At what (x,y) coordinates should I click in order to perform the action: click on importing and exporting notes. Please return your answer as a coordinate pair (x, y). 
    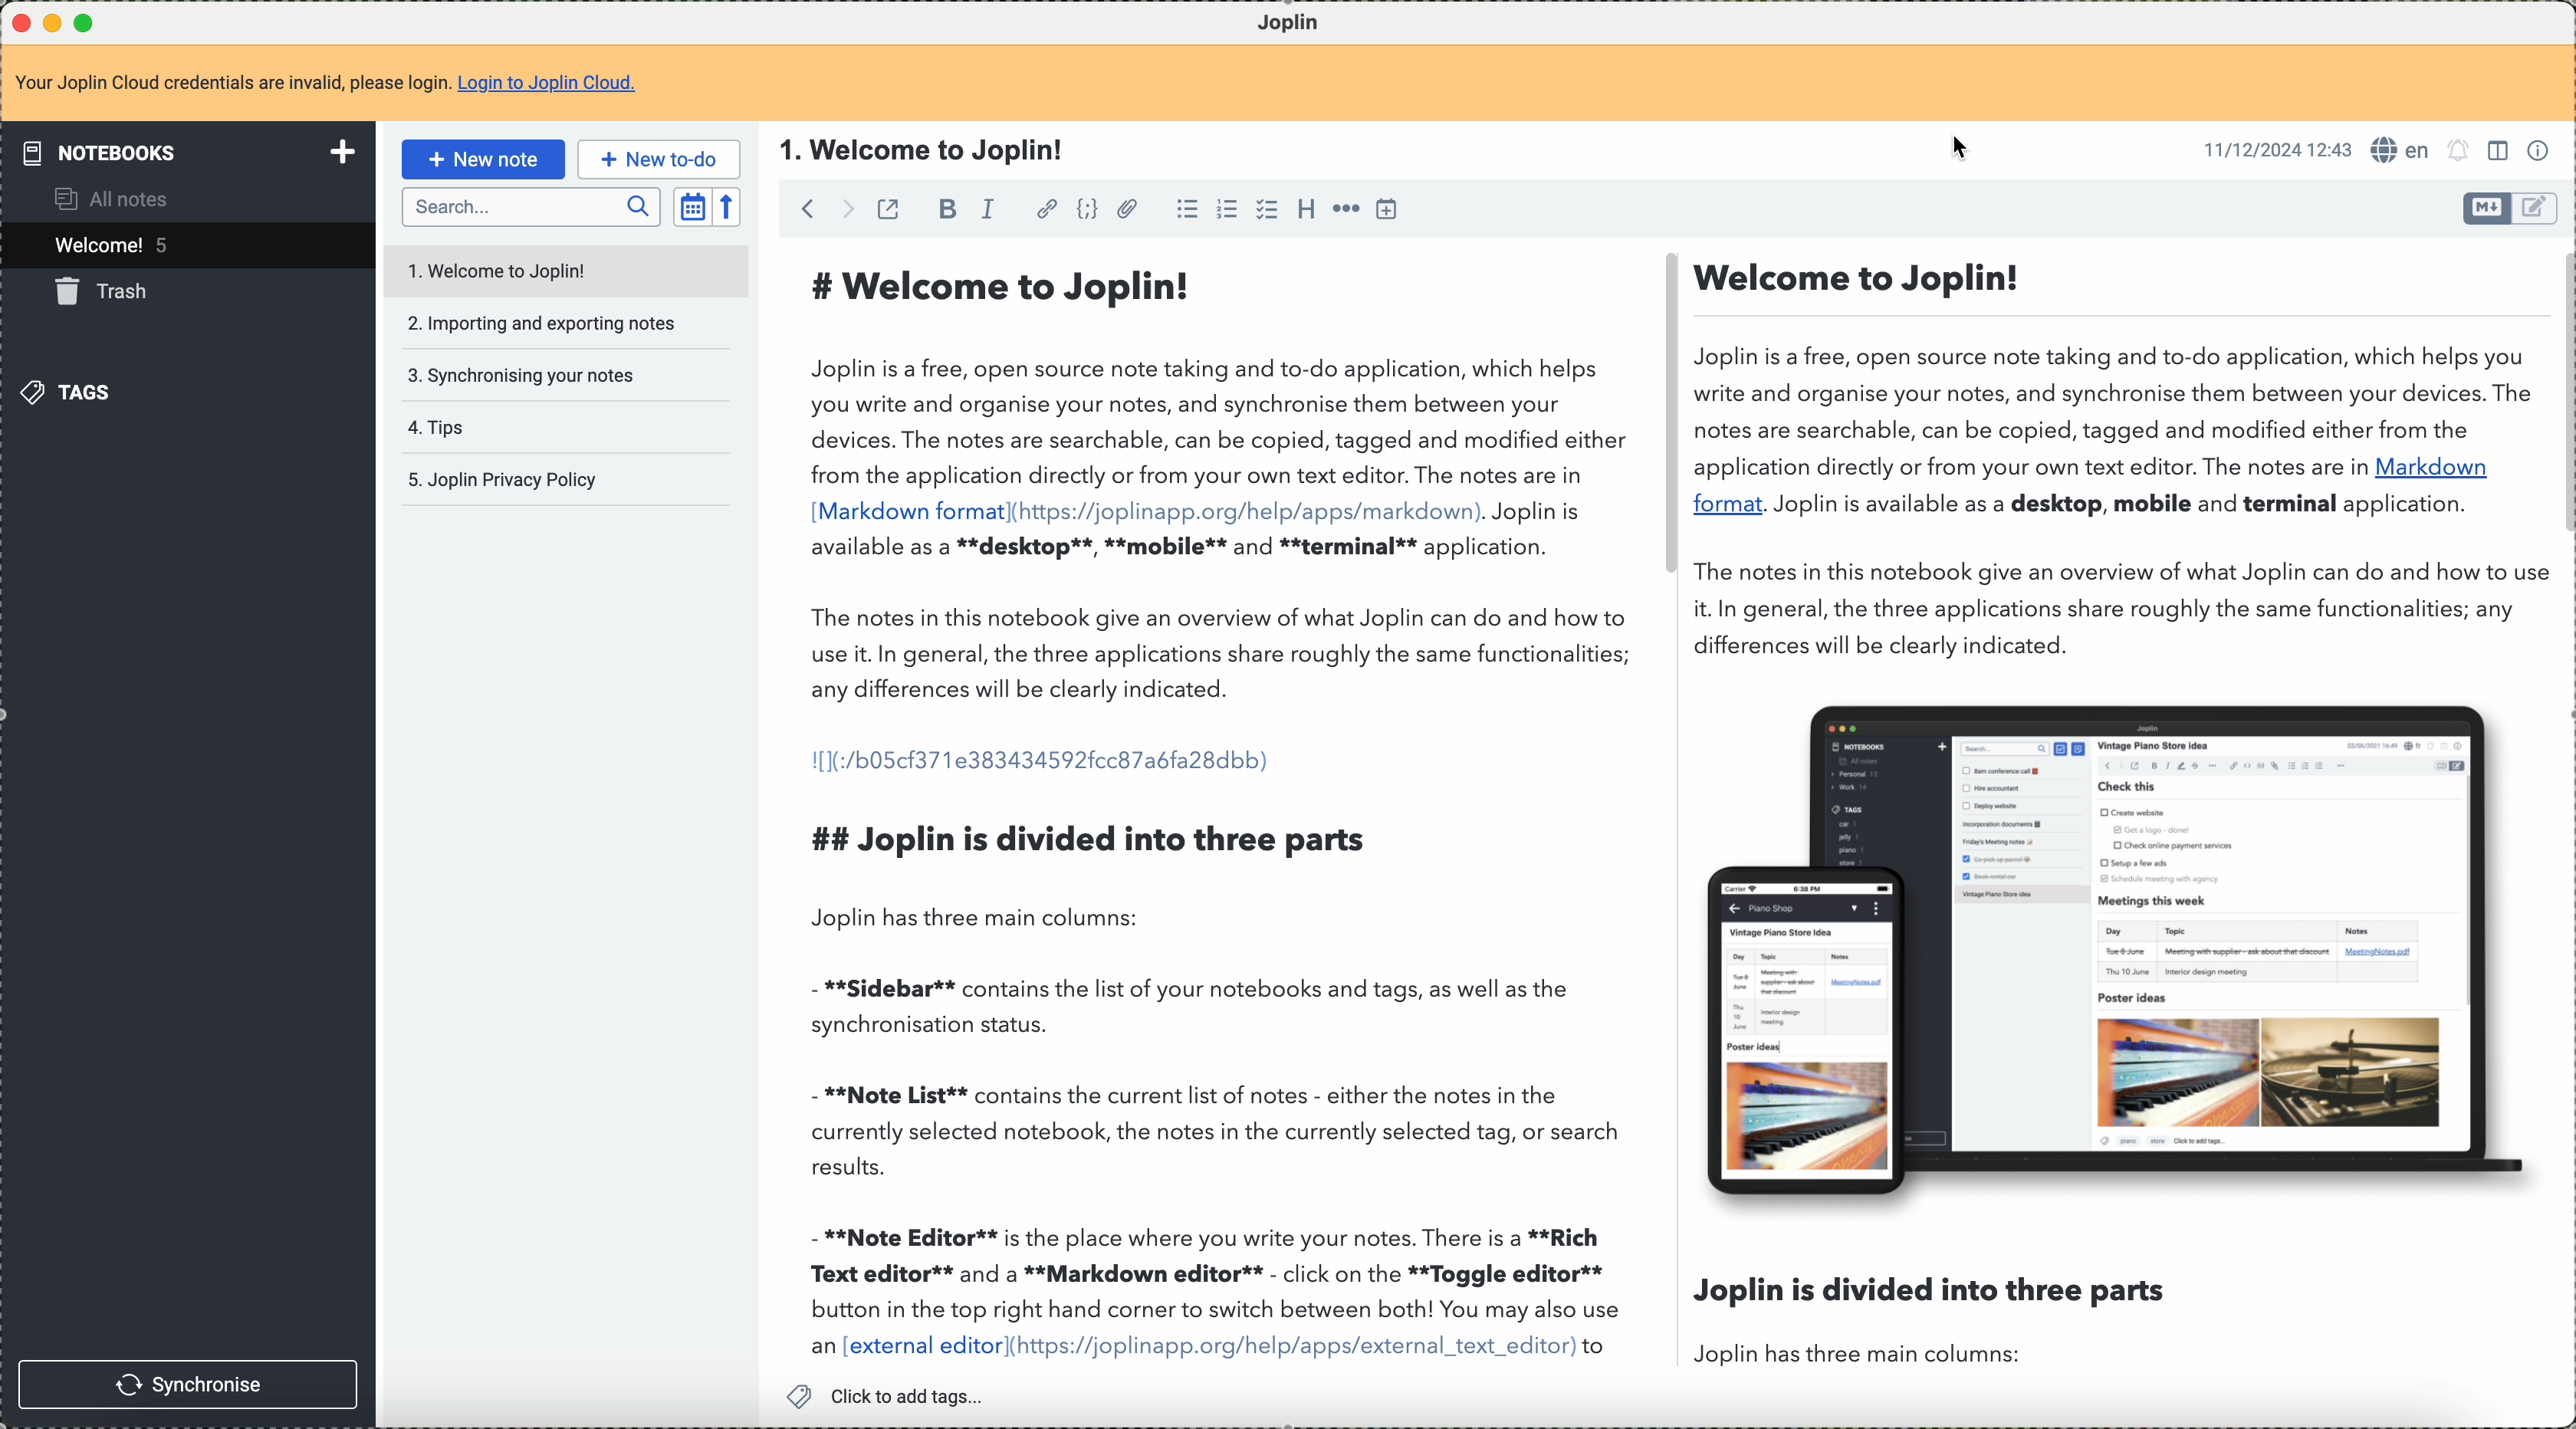
    Looking at the image, I should click on (544, 324).